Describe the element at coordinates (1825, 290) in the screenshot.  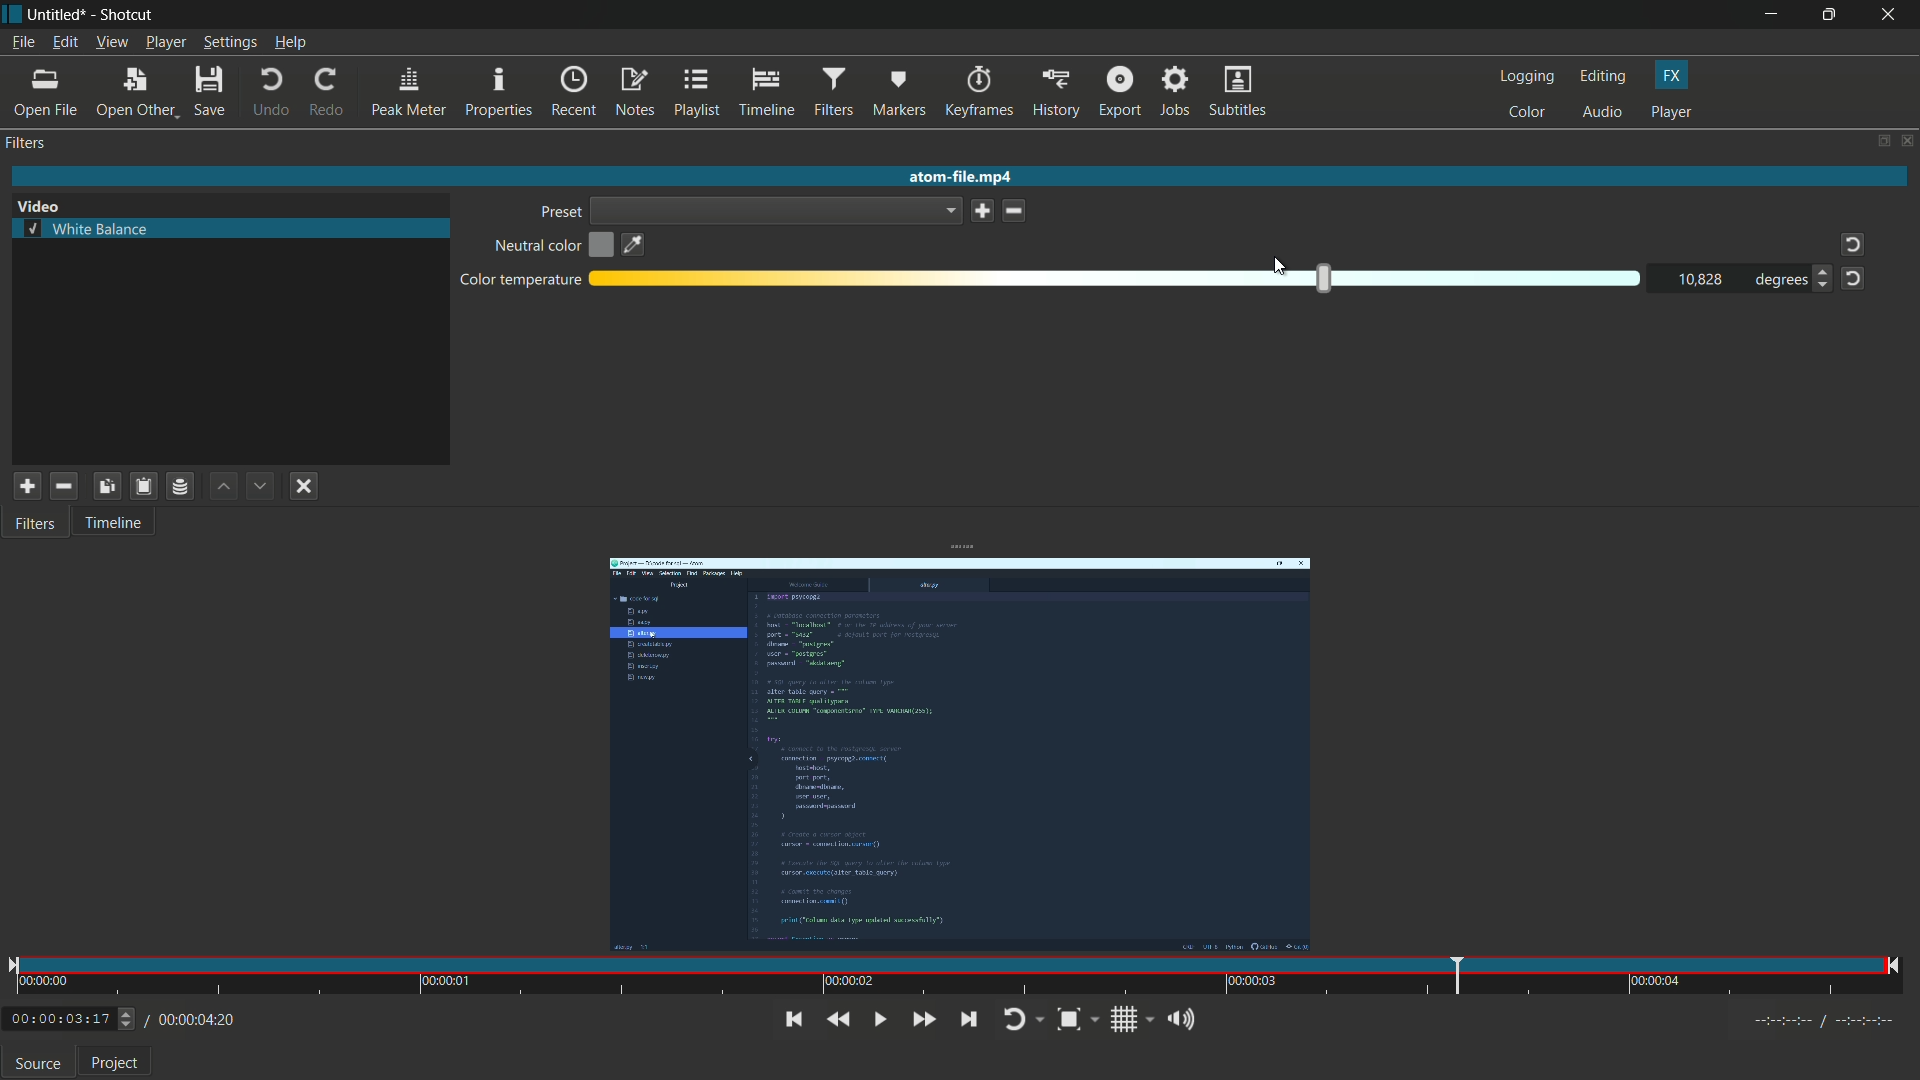
I see `decrease` at that location.